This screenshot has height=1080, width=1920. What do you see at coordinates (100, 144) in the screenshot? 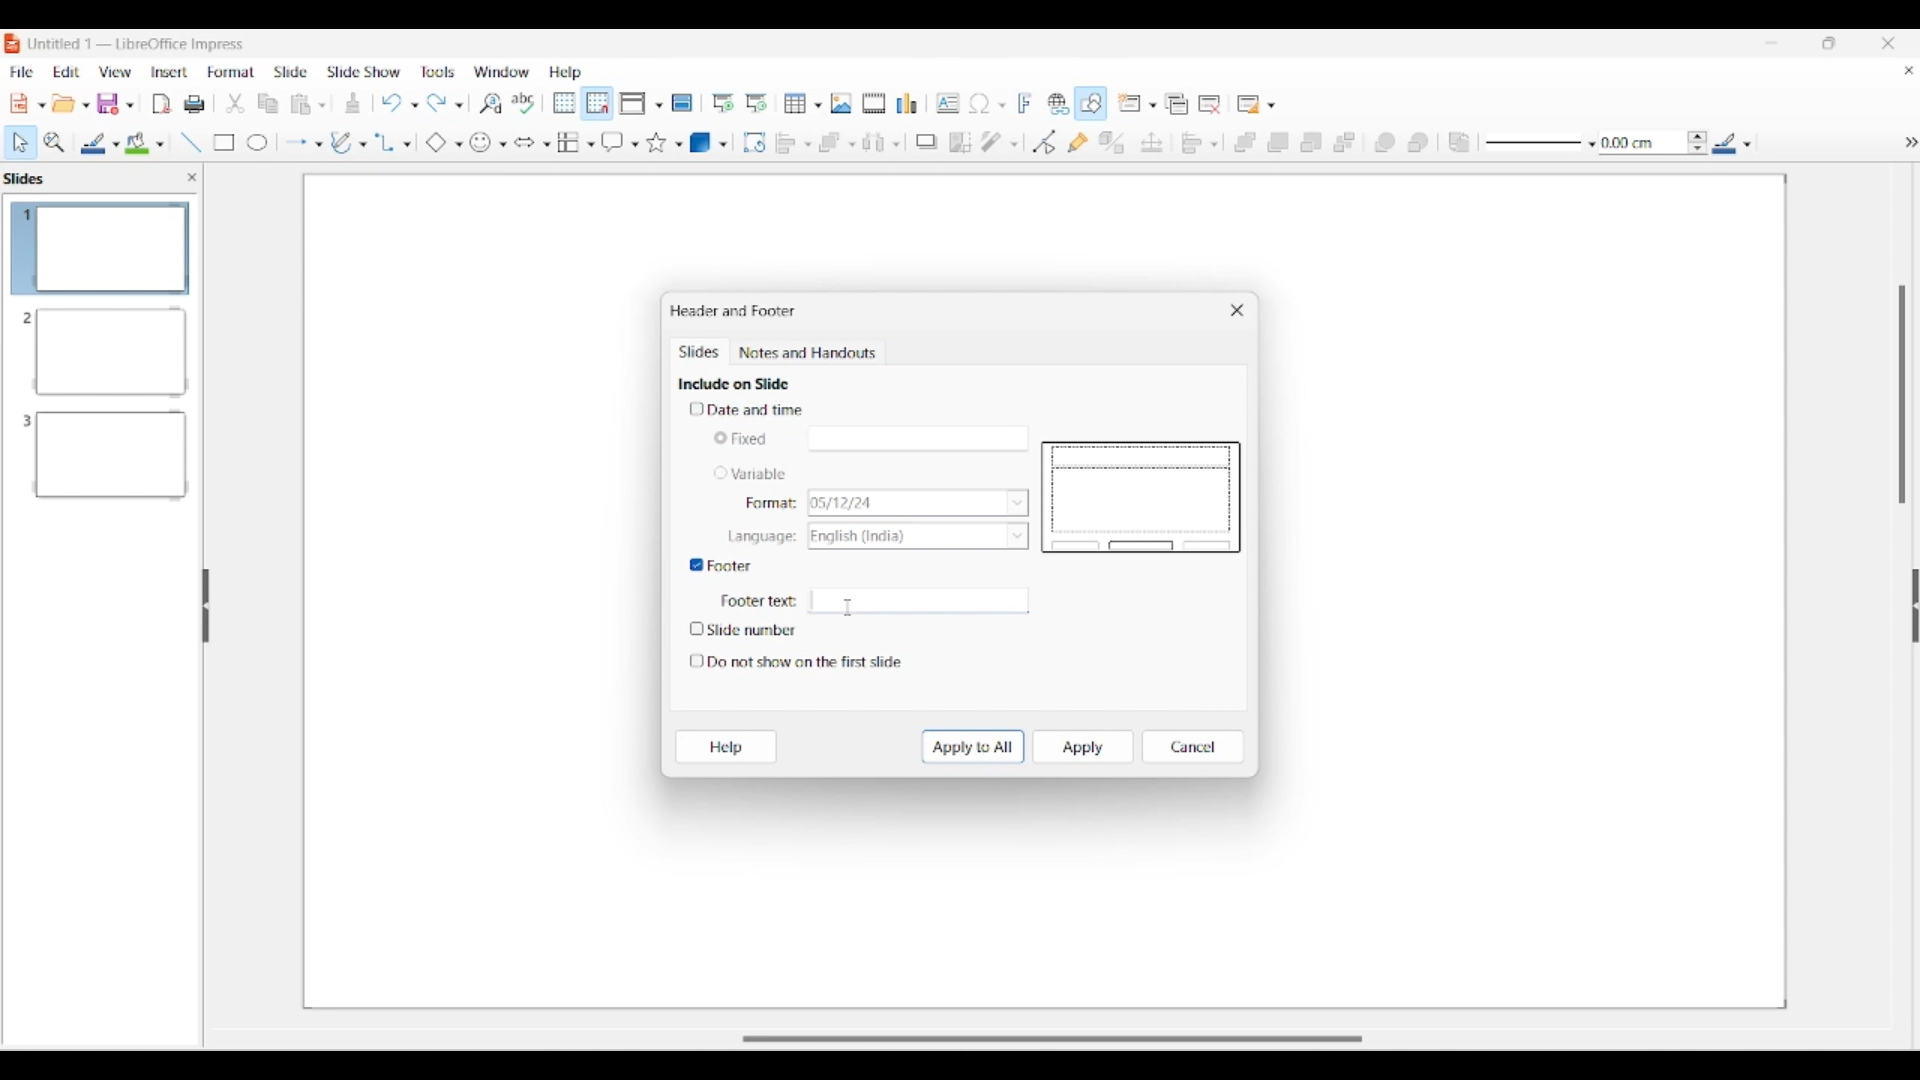
I see `Line color options ` at bounding box center [100, 144].